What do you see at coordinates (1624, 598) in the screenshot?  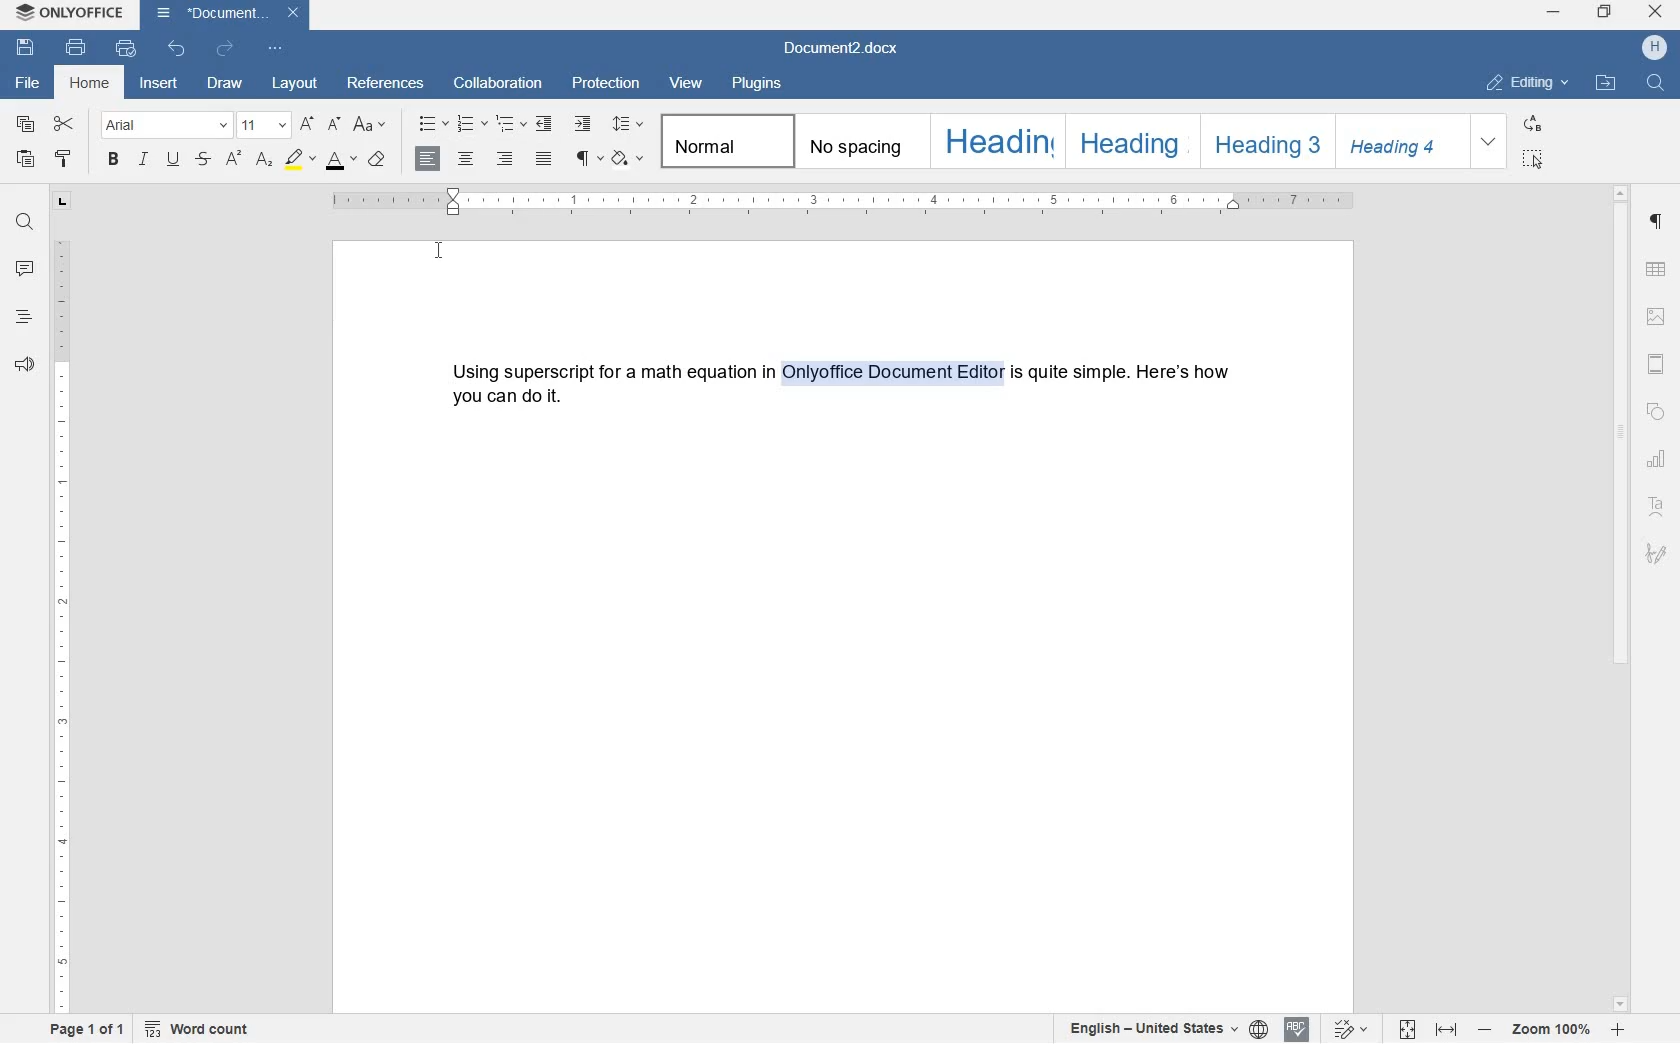 I see `scrollbar` at bounding box center [1624, 598].